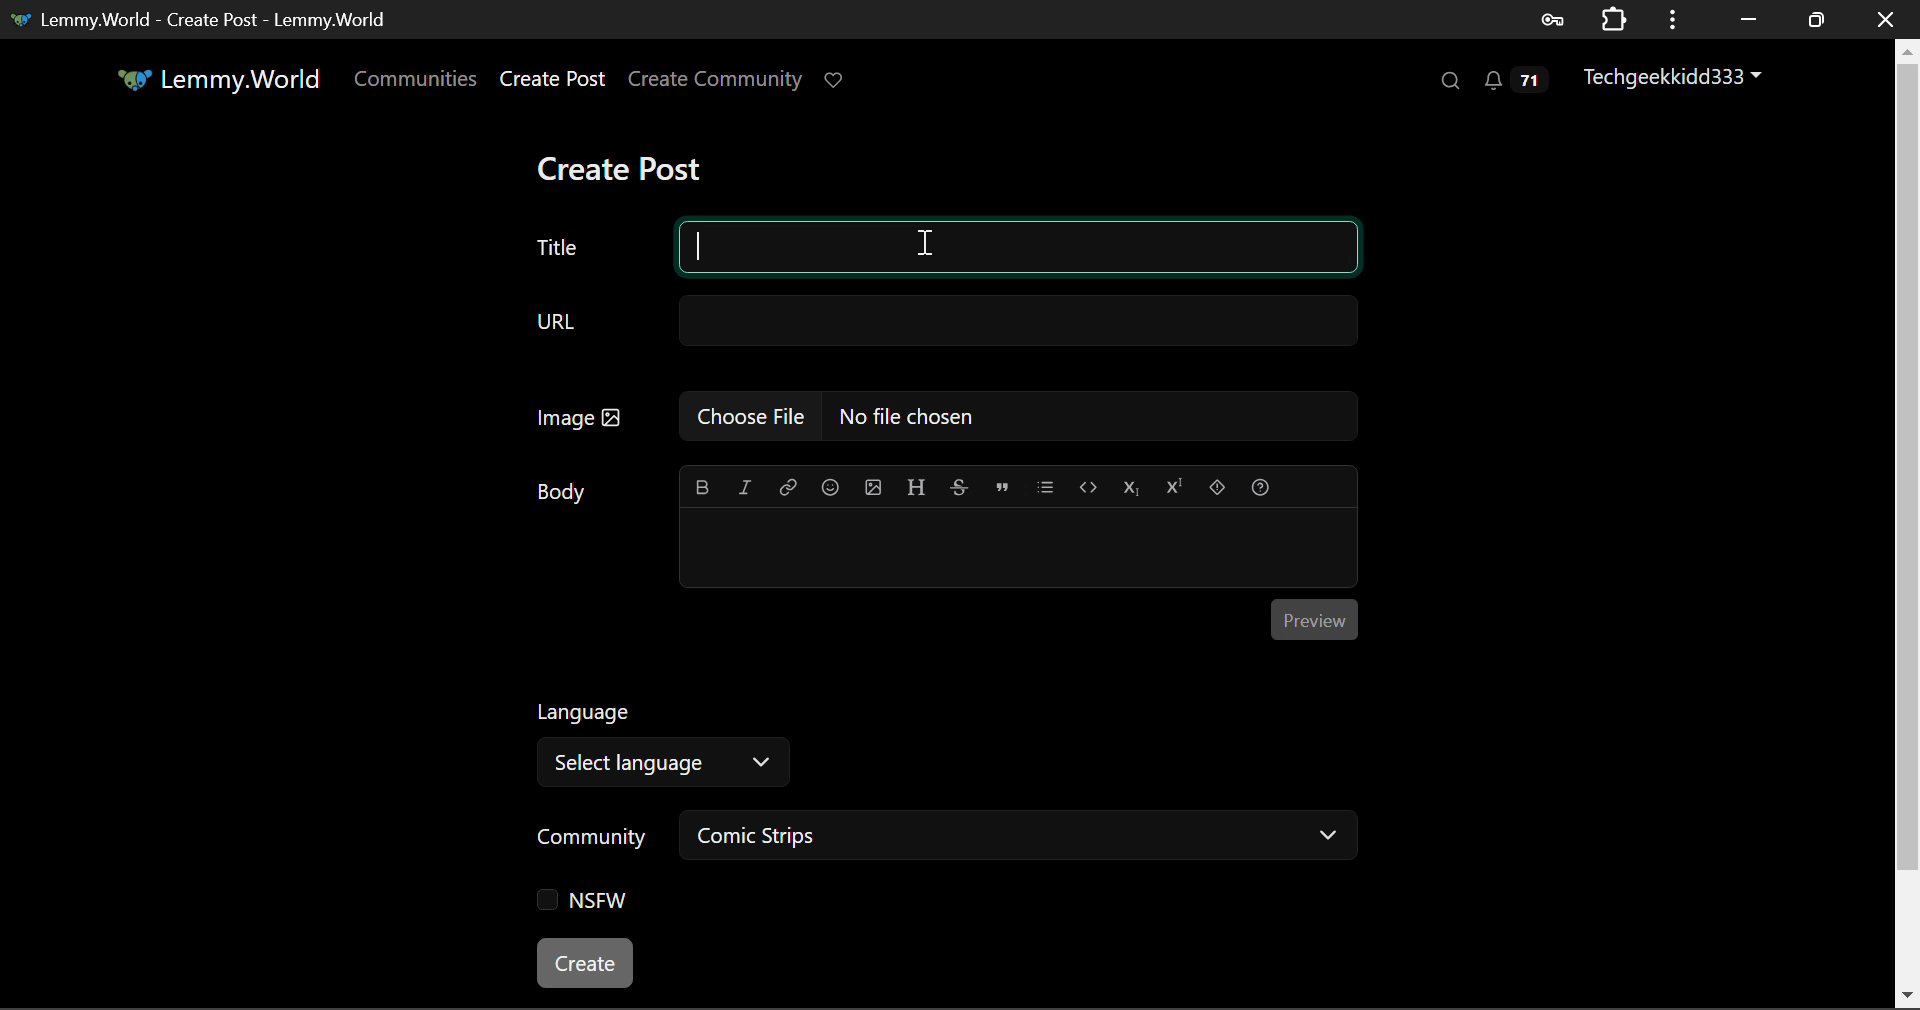 This screenshot has height=1010, width=1920. Describe the element at coordinates (1613, 19) in the screenshot. I see `Extensions` at that location.